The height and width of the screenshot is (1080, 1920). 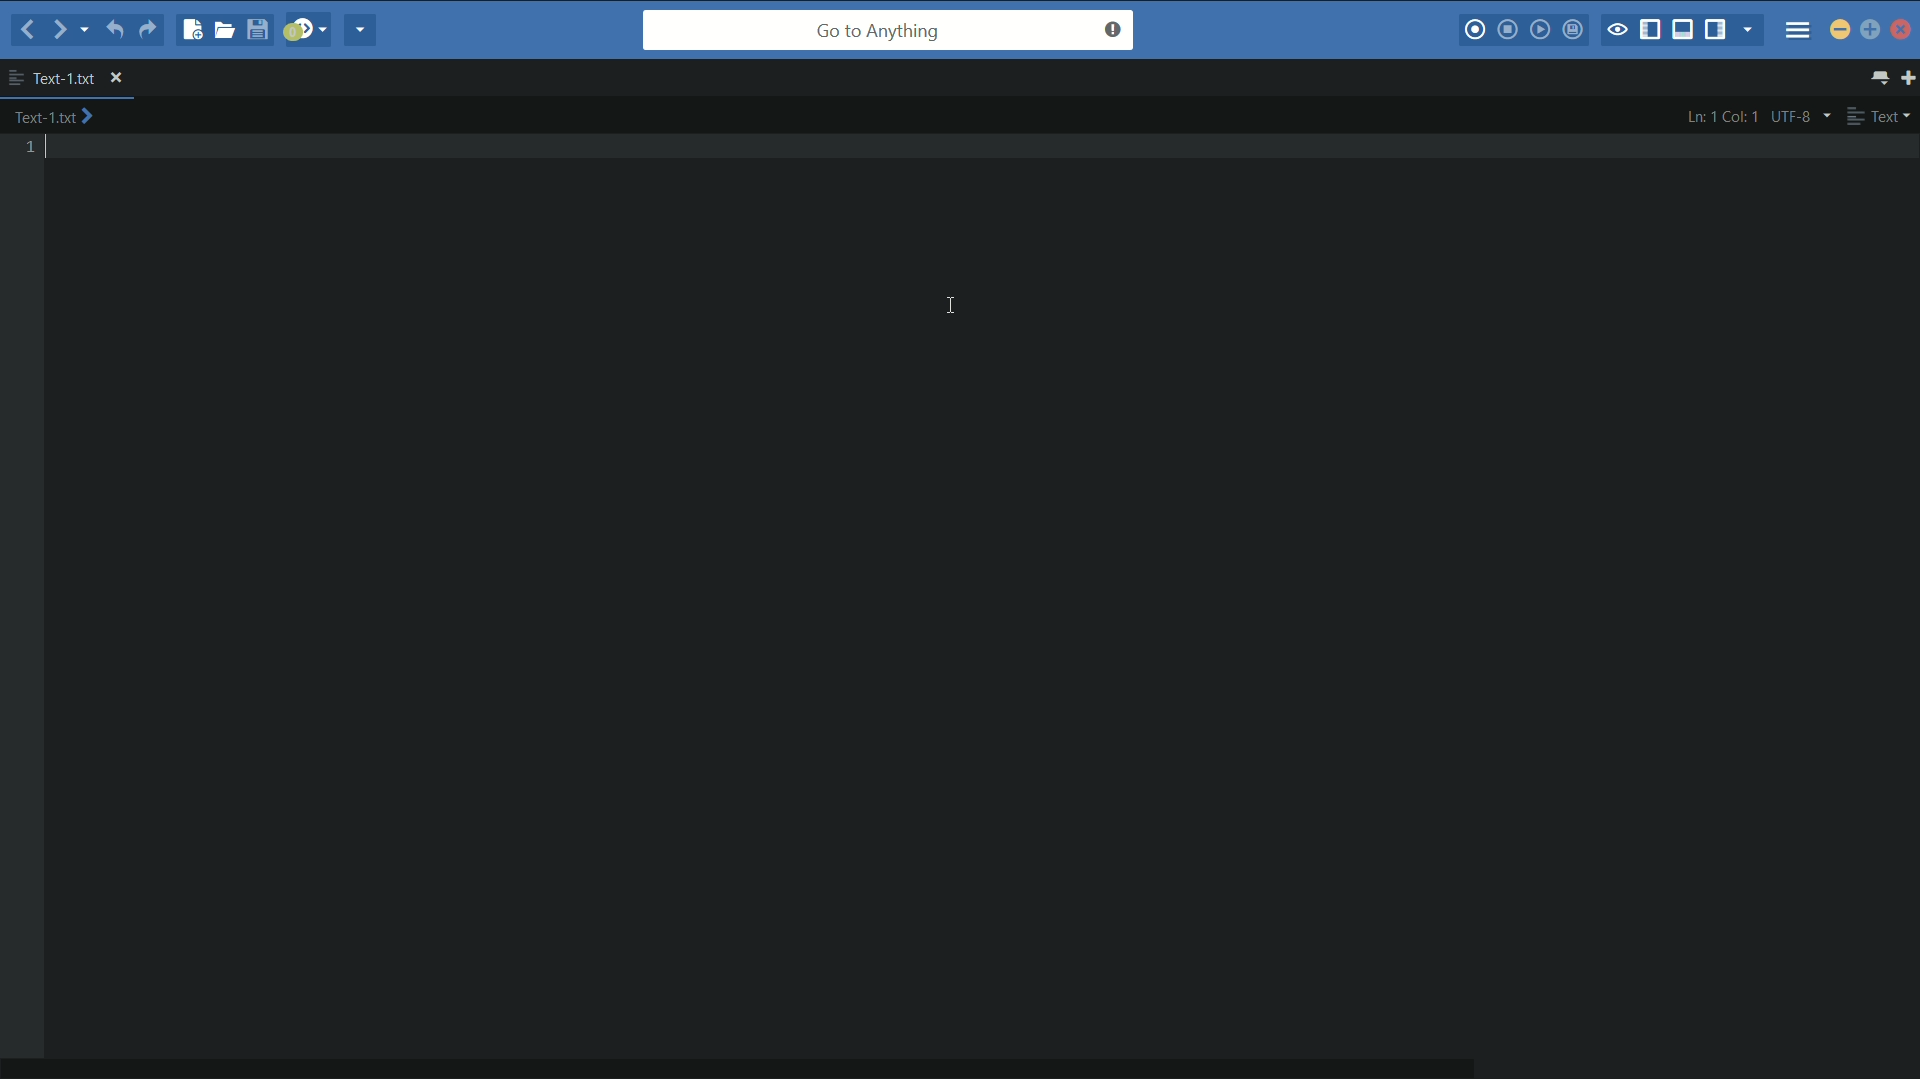 I want to click on share current file, so click(x=362, y=31).